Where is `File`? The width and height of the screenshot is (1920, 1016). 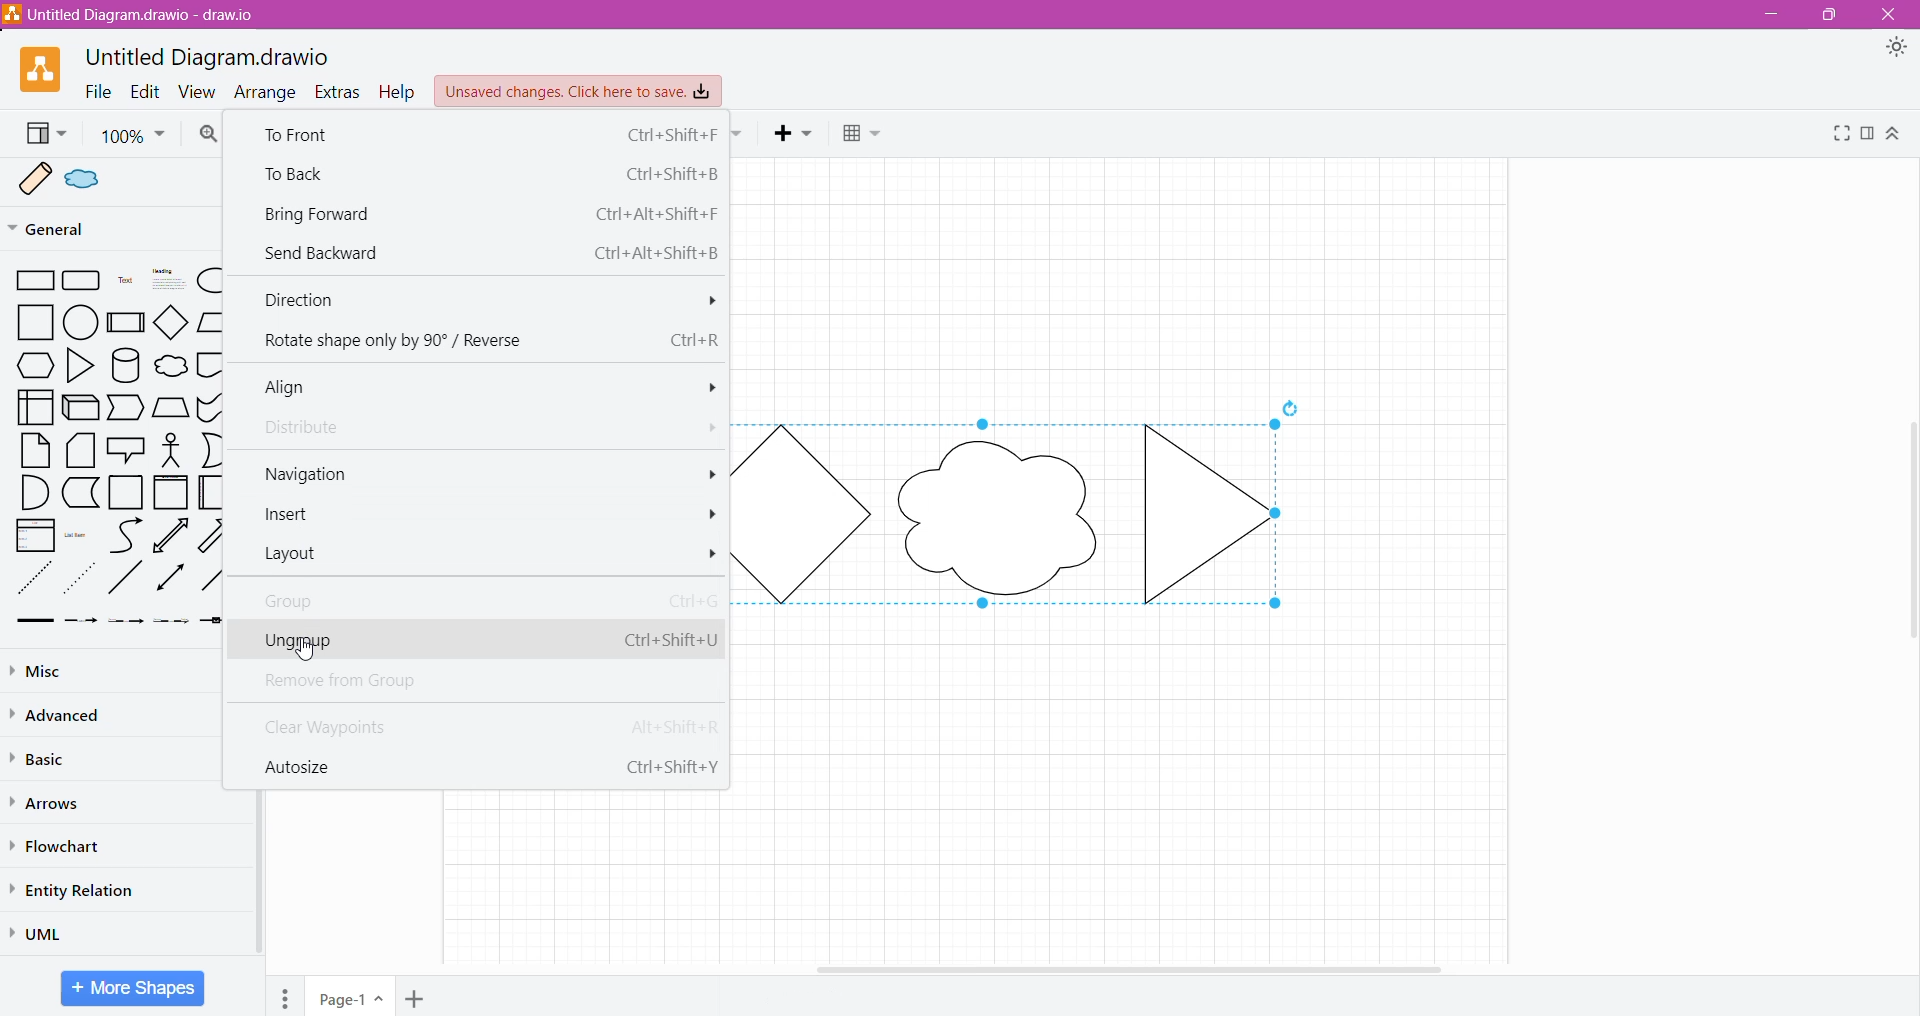 File is located at coordinates (97, 92).